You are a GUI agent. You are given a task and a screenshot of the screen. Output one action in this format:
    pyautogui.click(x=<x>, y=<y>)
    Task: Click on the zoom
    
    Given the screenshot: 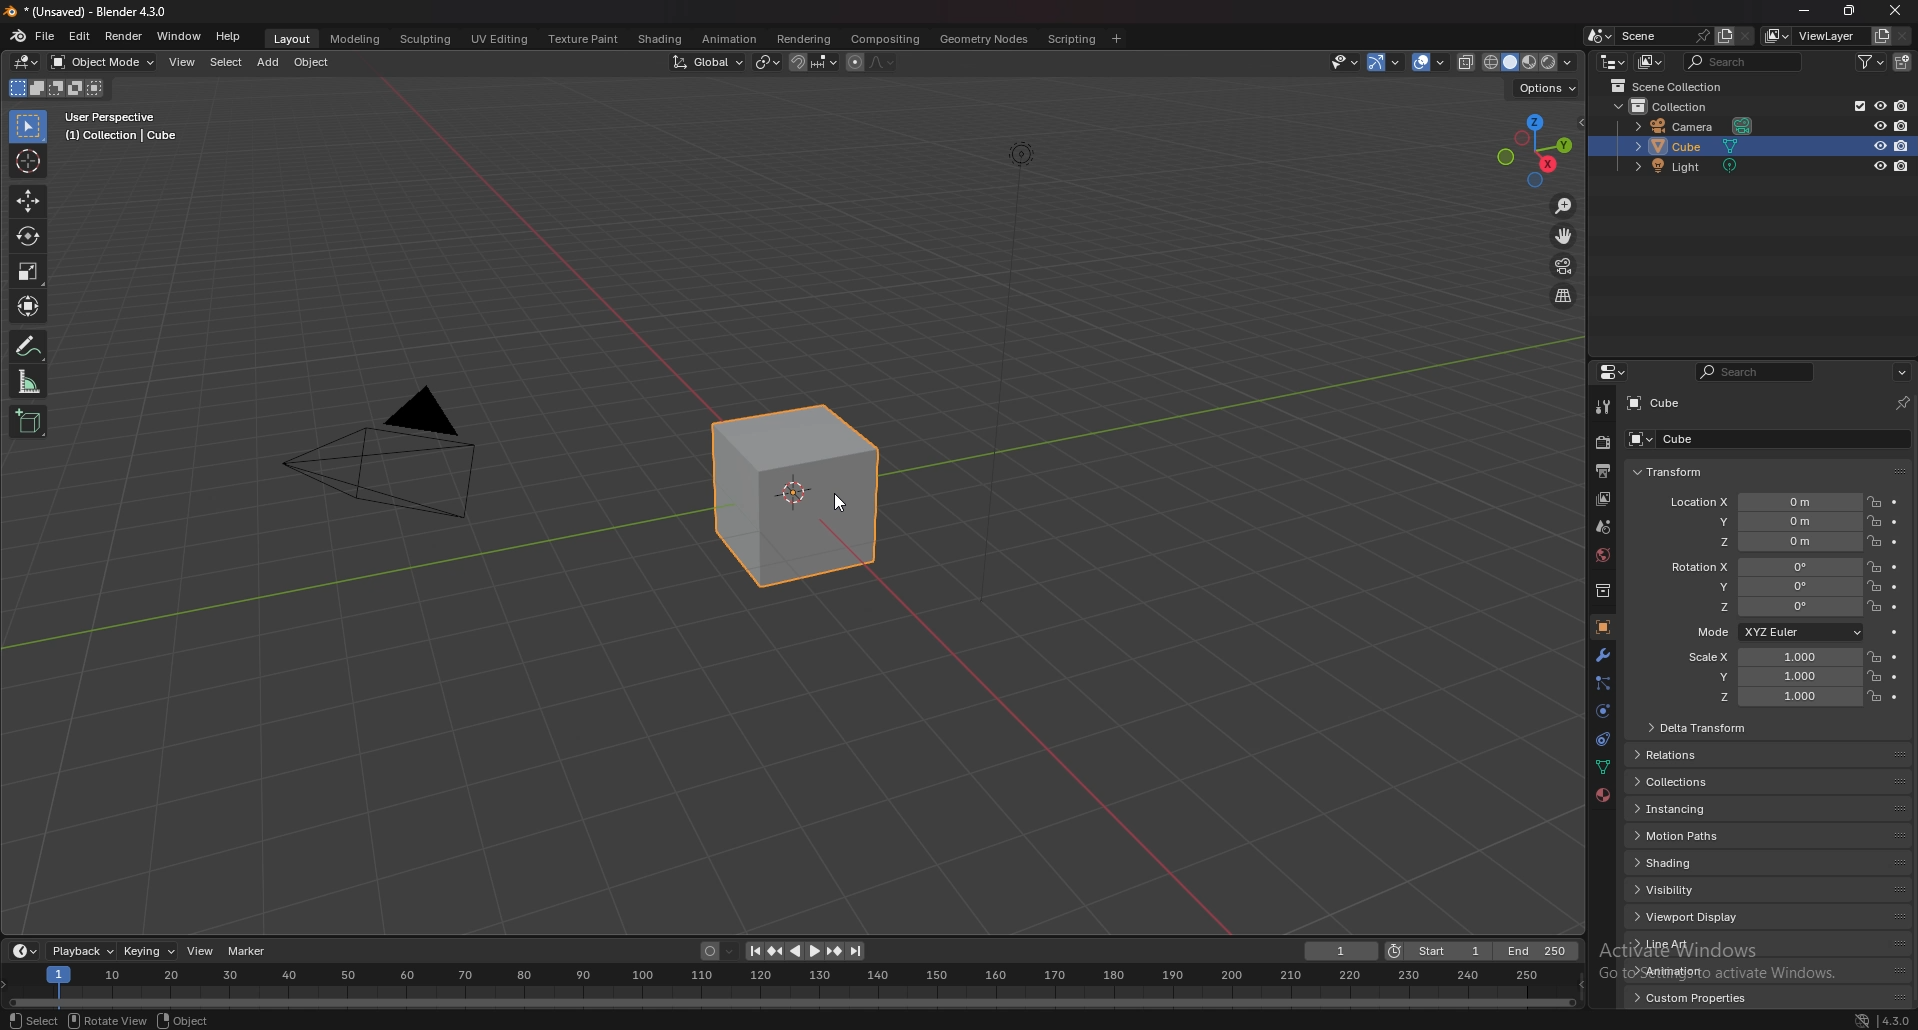 What is the action you would take?
    pyautogui.click(x=1565, y=207)
    